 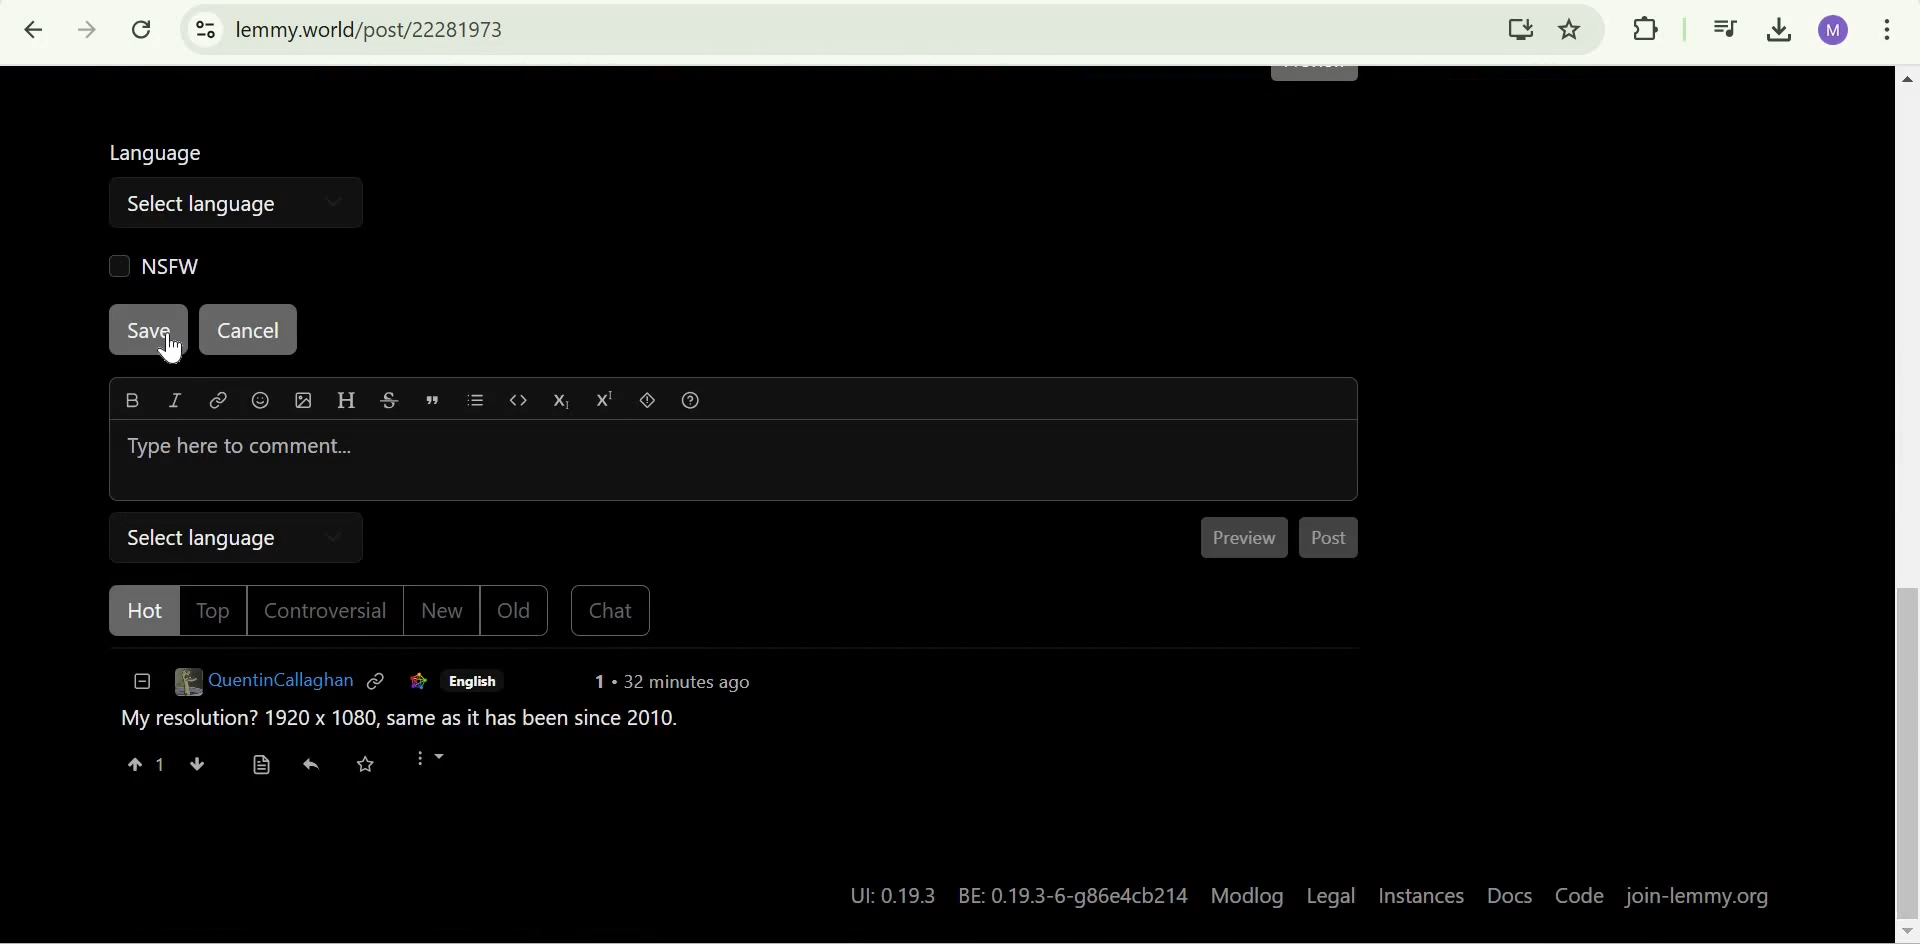 I want to click on emoji, so click(x=262, y=403).